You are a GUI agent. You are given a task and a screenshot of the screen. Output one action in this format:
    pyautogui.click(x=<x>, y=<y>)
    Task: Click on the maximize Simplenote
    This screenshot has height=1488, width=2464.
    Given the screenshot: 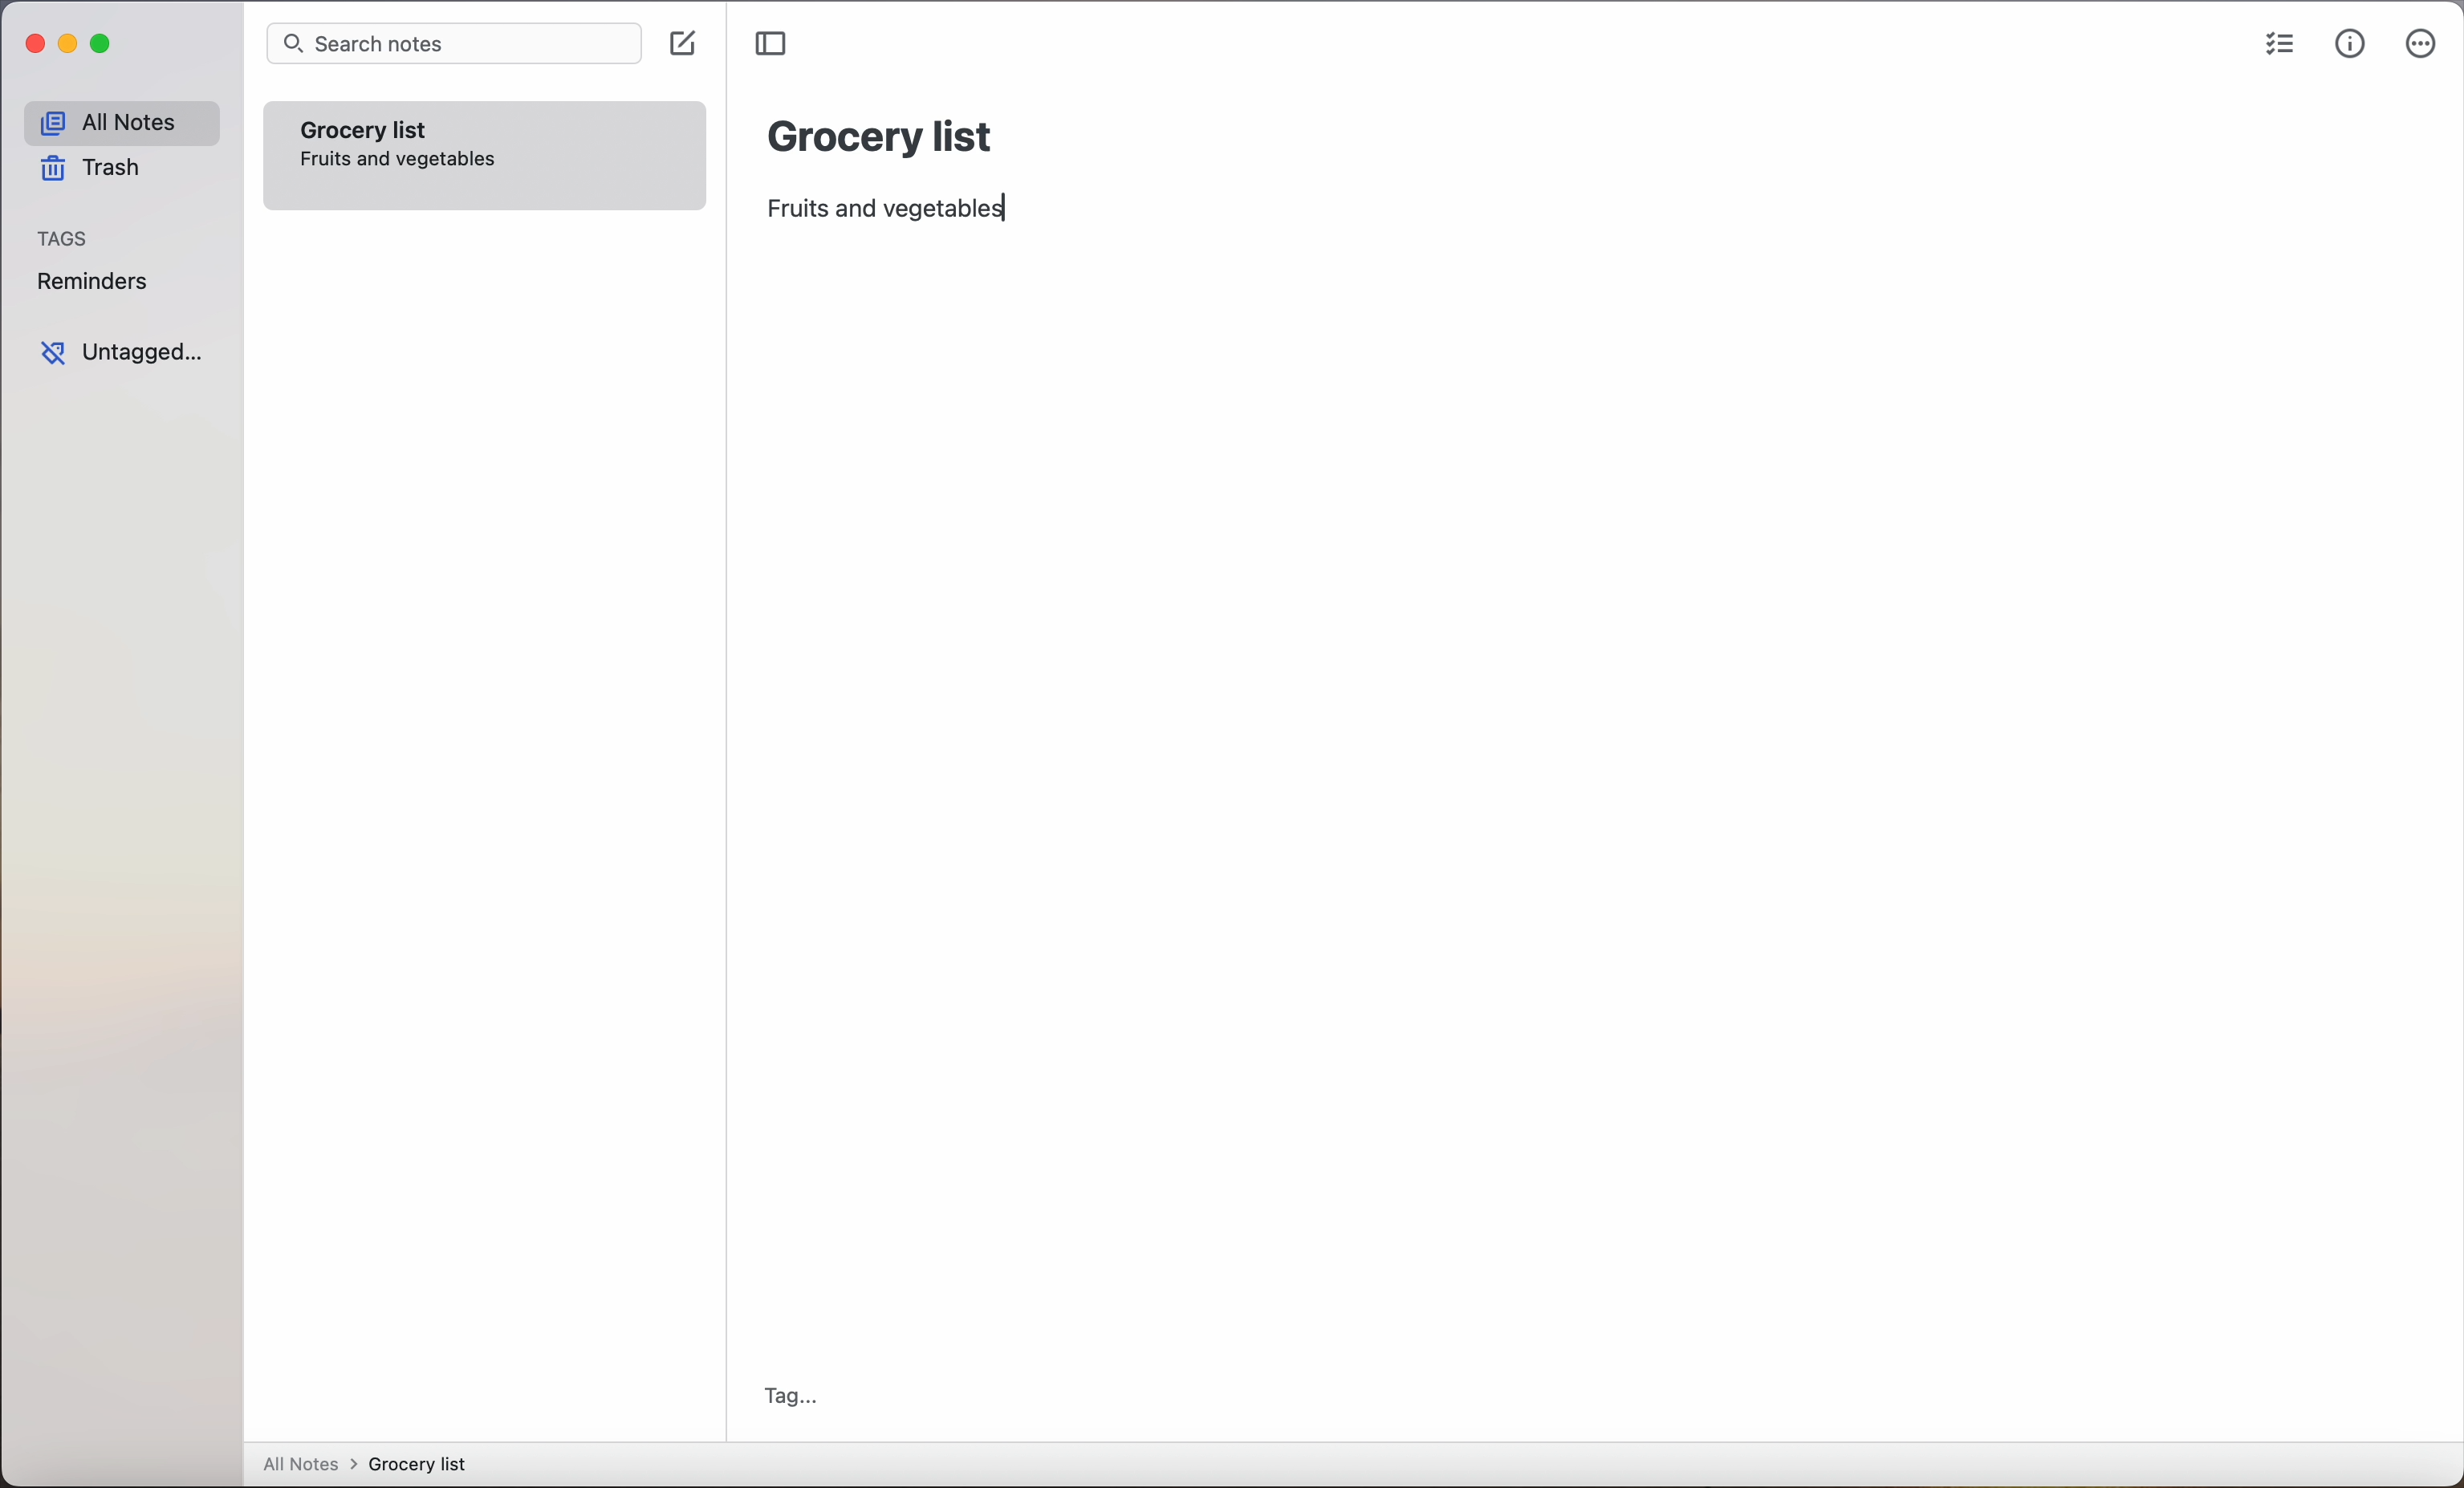 What is the action you would take?
    pyautogui.click(x=106, y=46)
    